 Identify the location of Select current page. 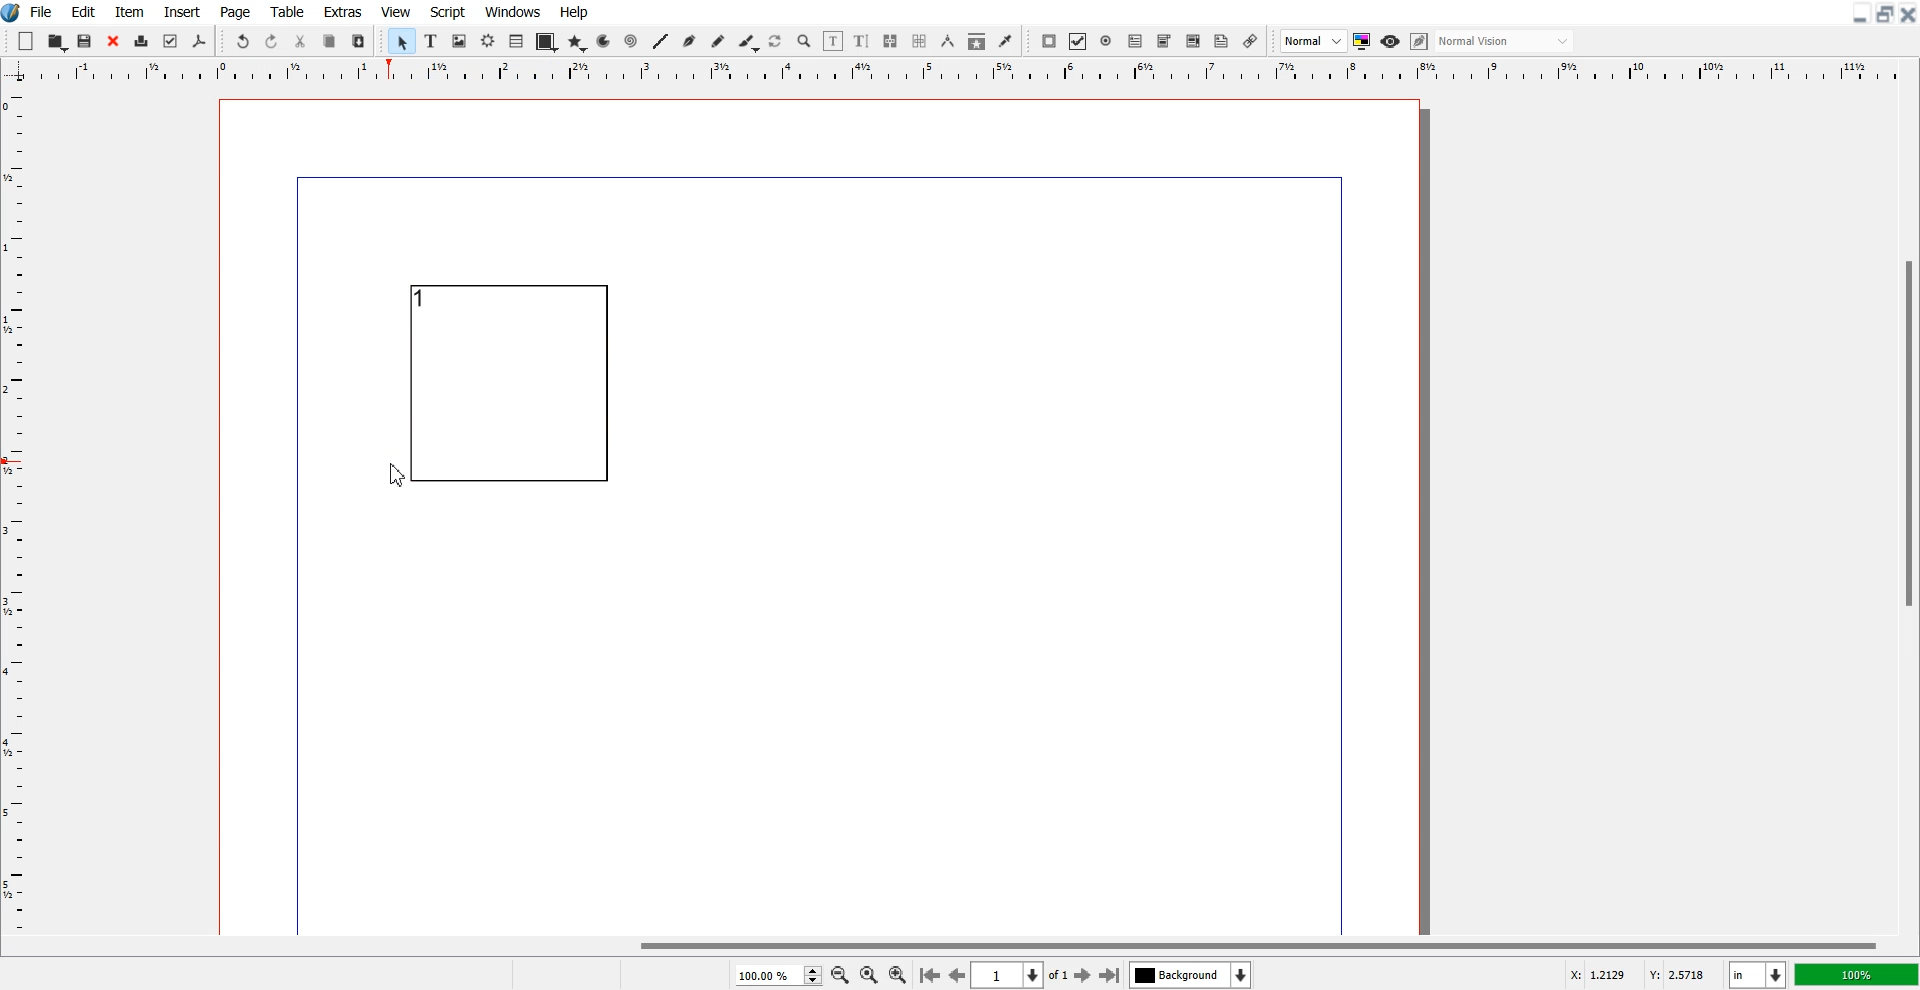
(1020, 975).